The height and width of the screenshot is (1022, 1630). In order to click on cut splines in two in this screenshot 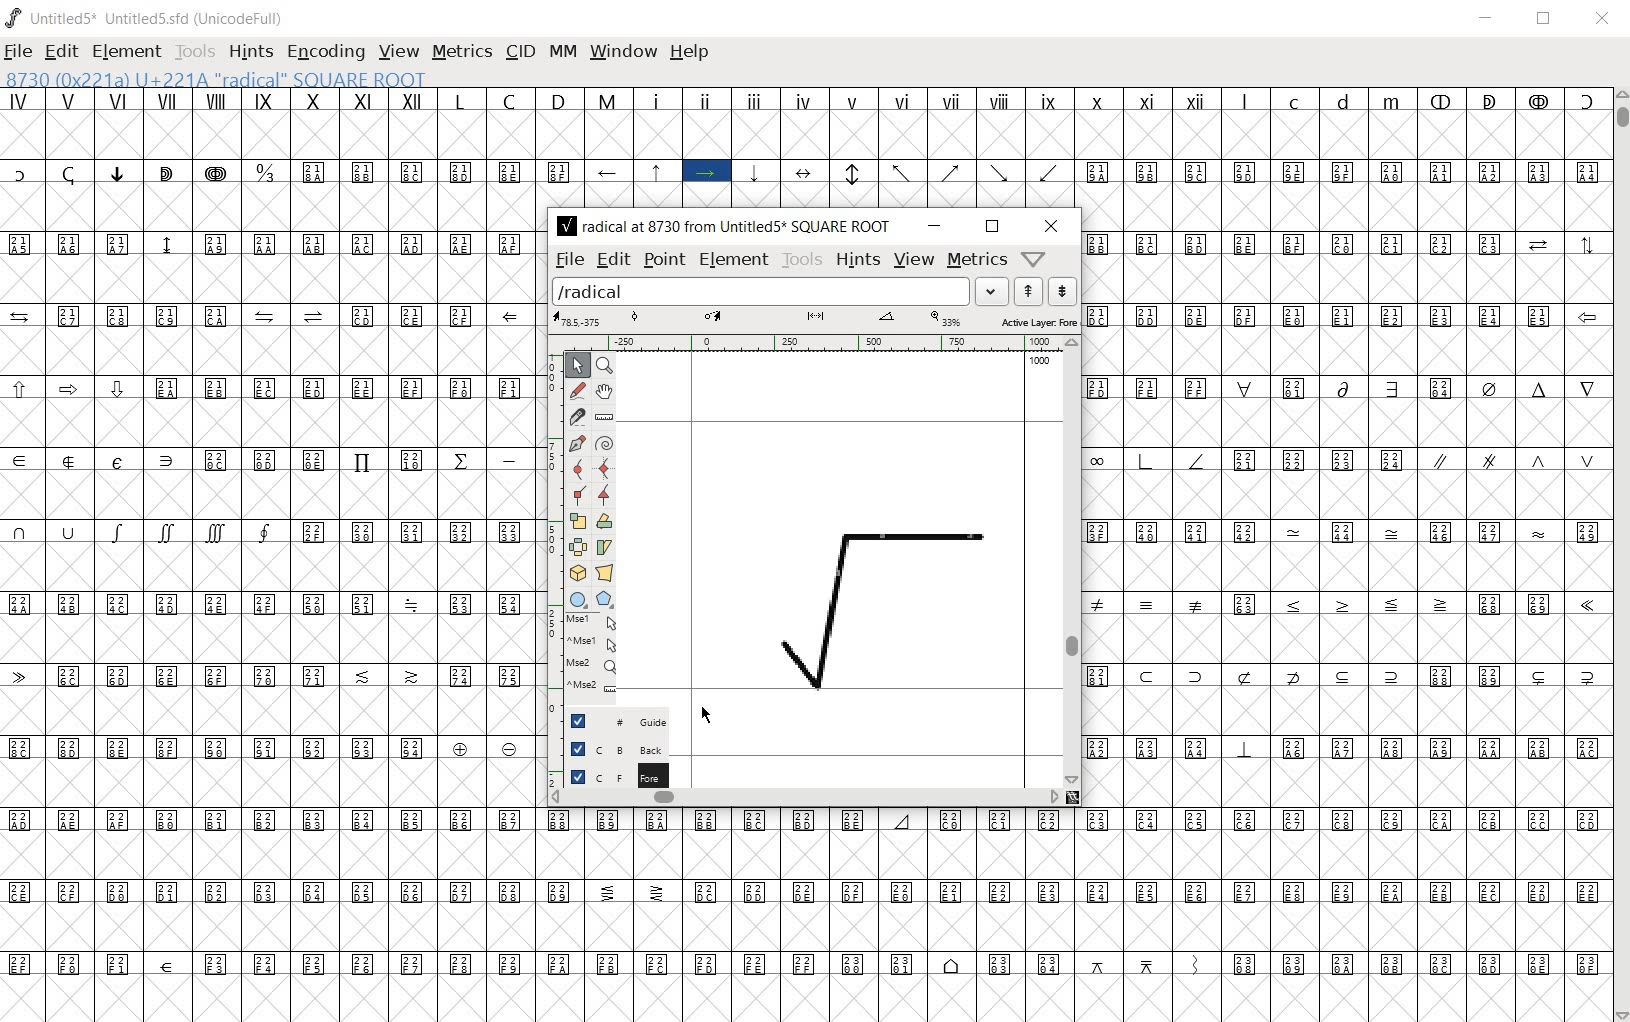, I will do `click(577, 417)`.